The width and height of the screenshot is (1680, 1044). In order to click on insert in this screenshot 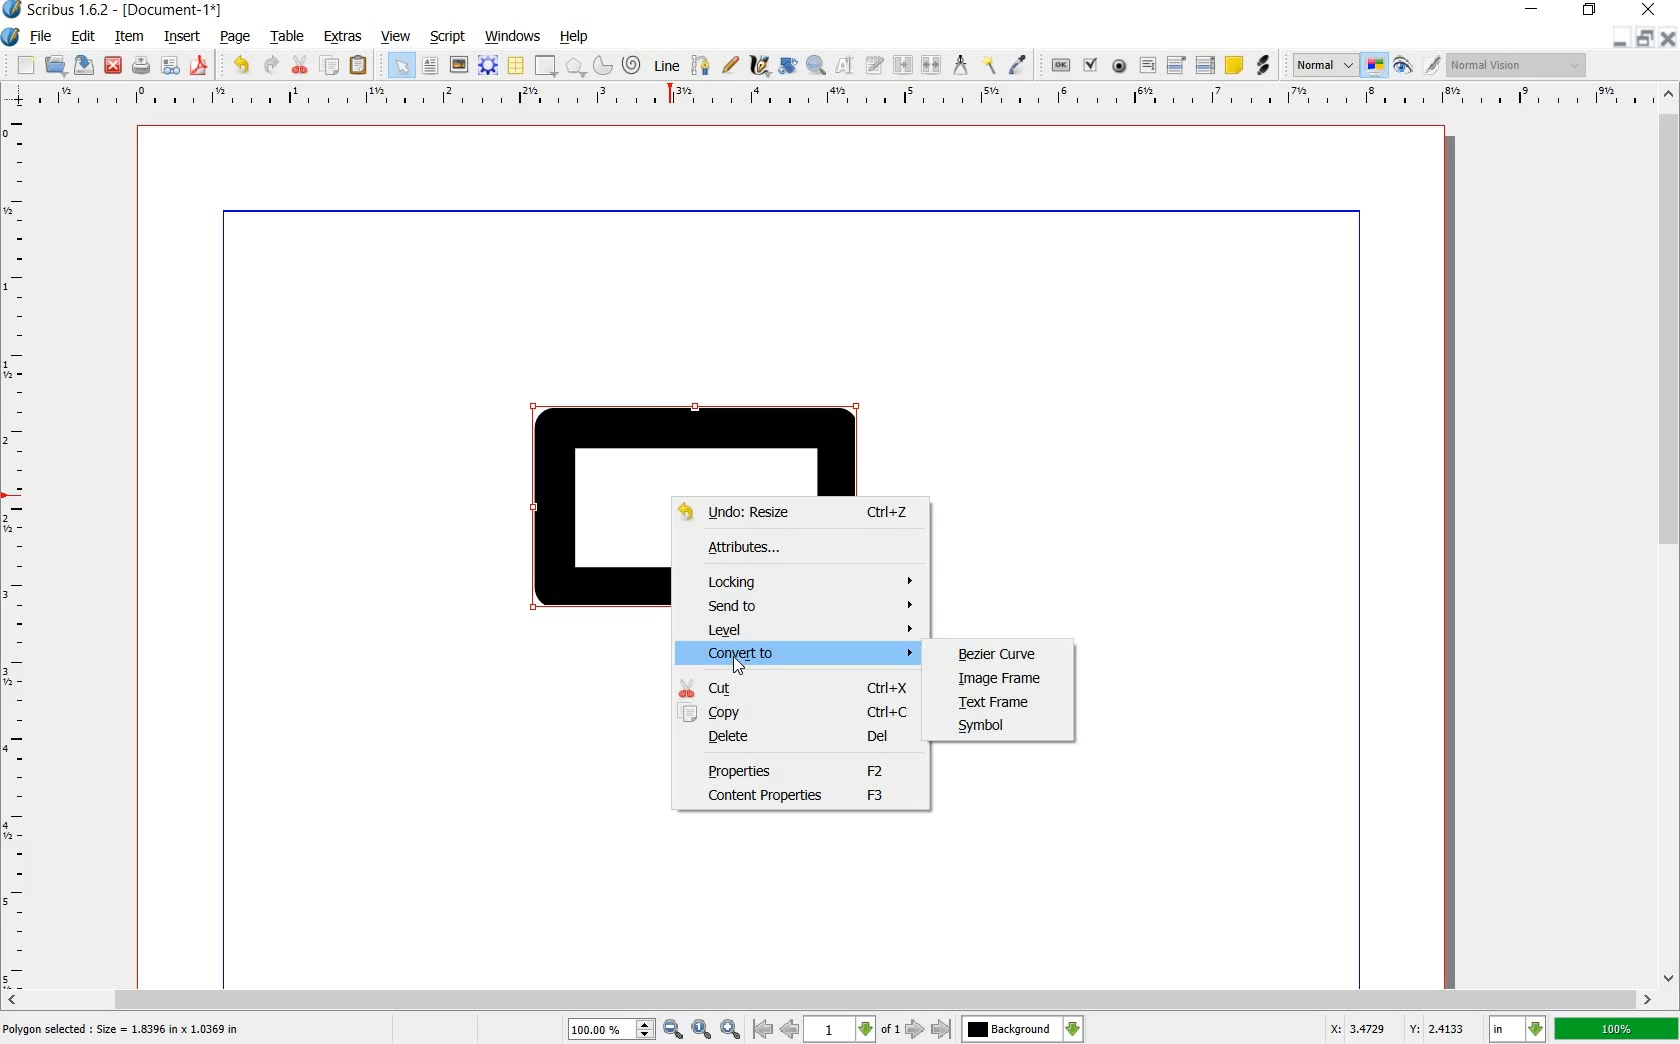, I will do `click(183, 38)`.